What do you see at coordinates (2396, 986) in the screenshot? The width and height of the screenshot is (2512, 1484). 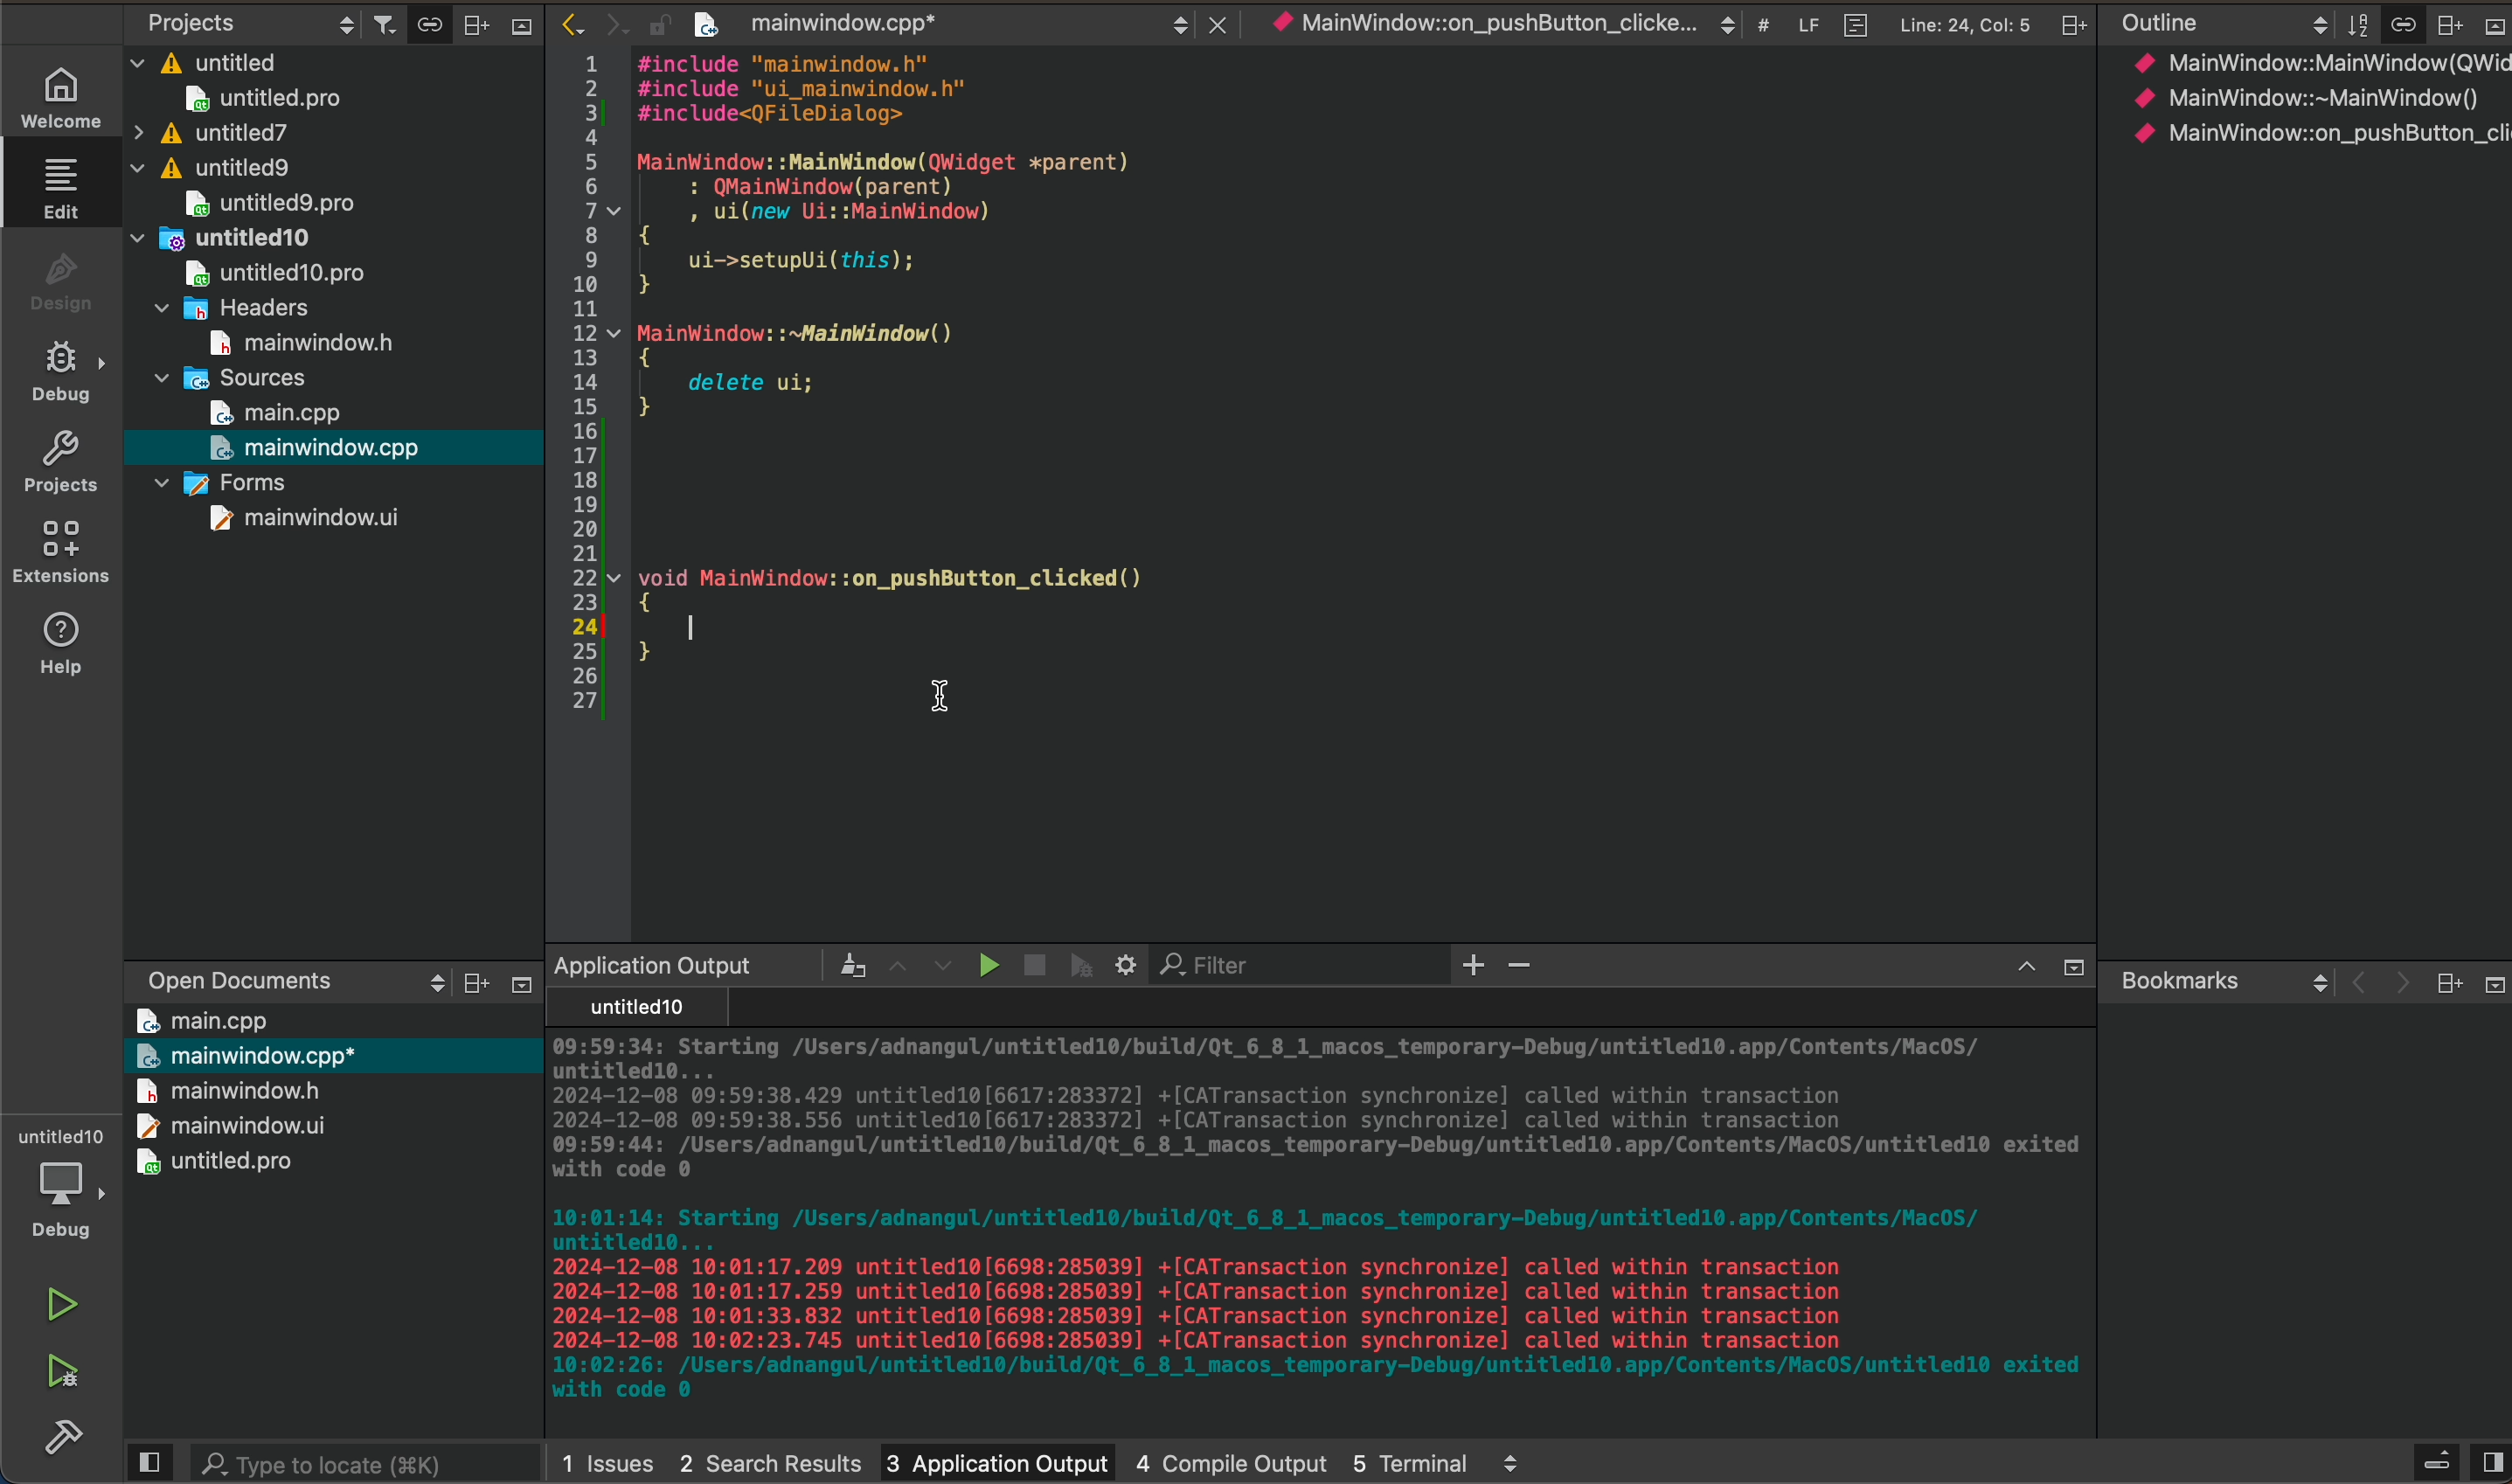 I see `next` at bounding box center [2396, 986].